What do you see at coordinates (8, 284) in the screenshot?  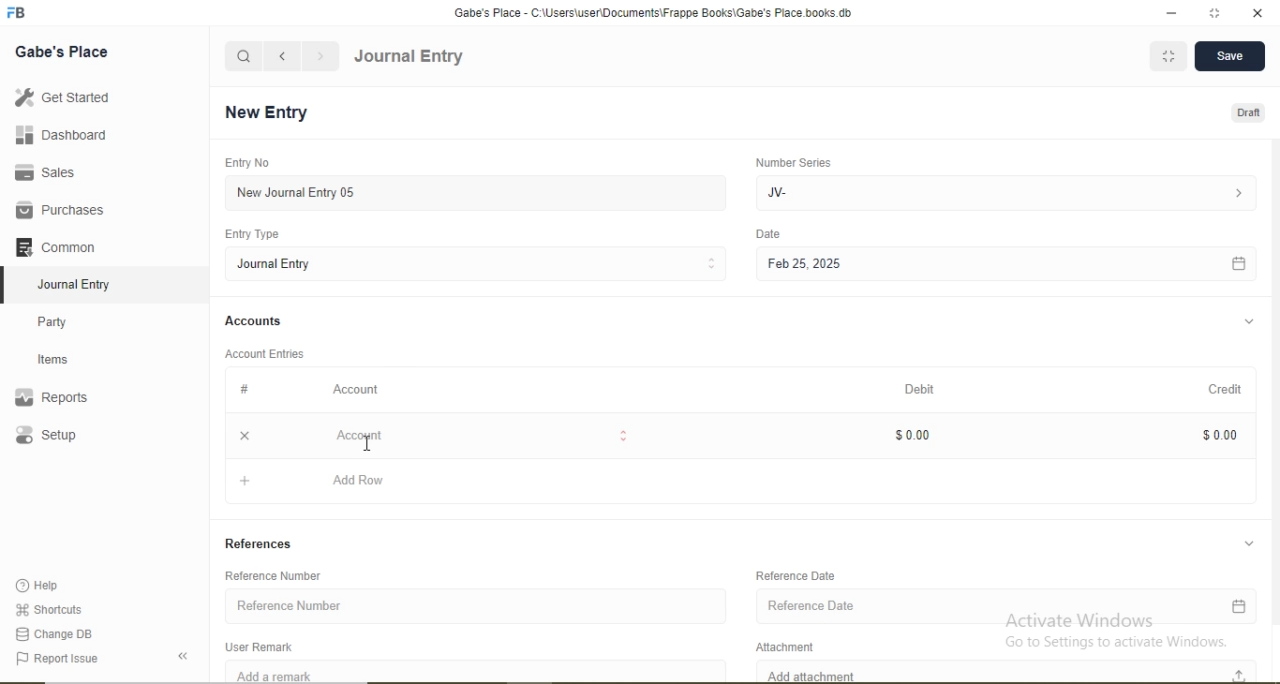 I see `selected` at bounding box center [8, 284].